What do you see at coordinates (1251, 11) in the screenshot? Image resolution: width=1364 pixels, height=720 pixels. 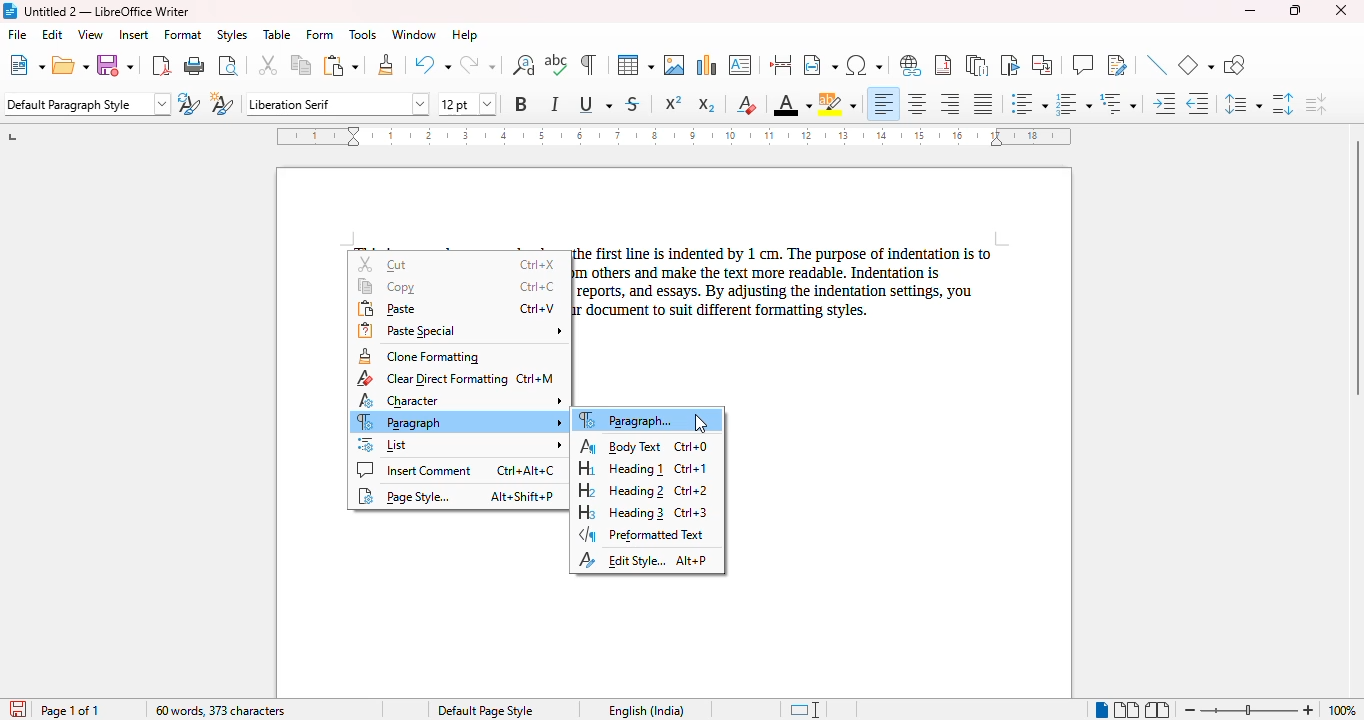 I see `minimize` at bounding box center [1251, 11].